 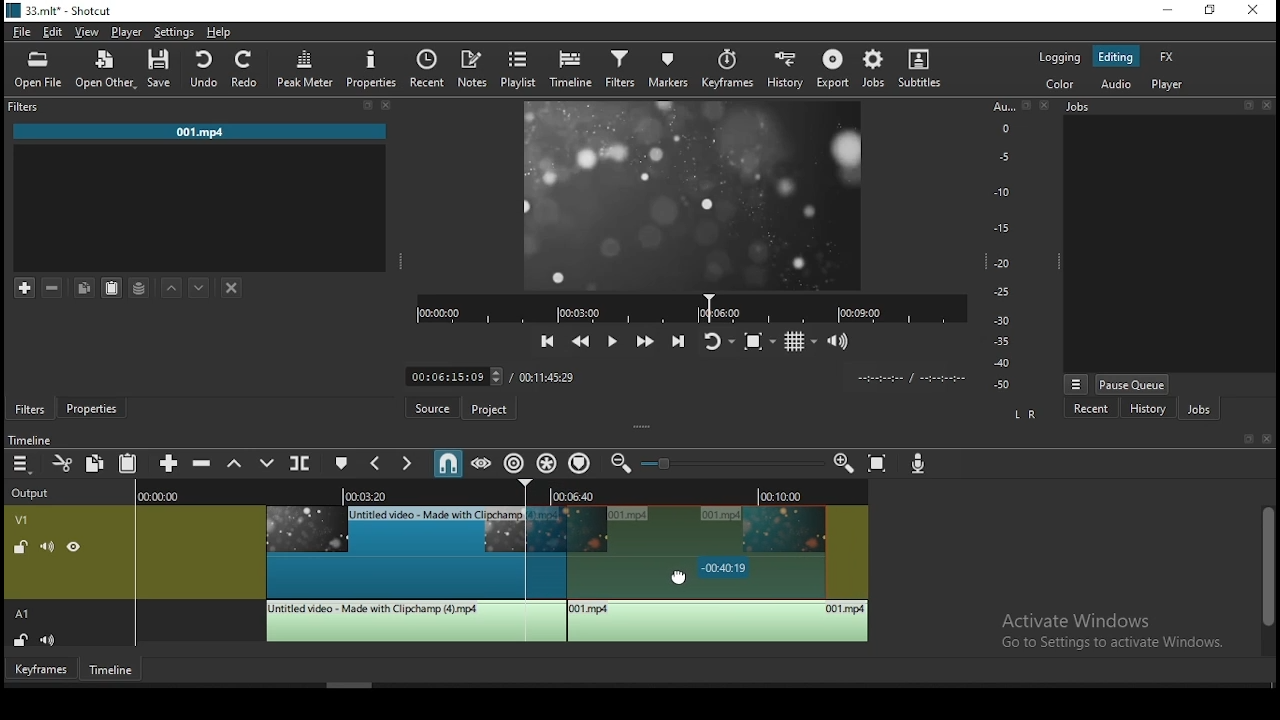 What do you see at coordinates (1115, 86) in the screenshot?
I see `audio` at bounding box center [1115, 86].